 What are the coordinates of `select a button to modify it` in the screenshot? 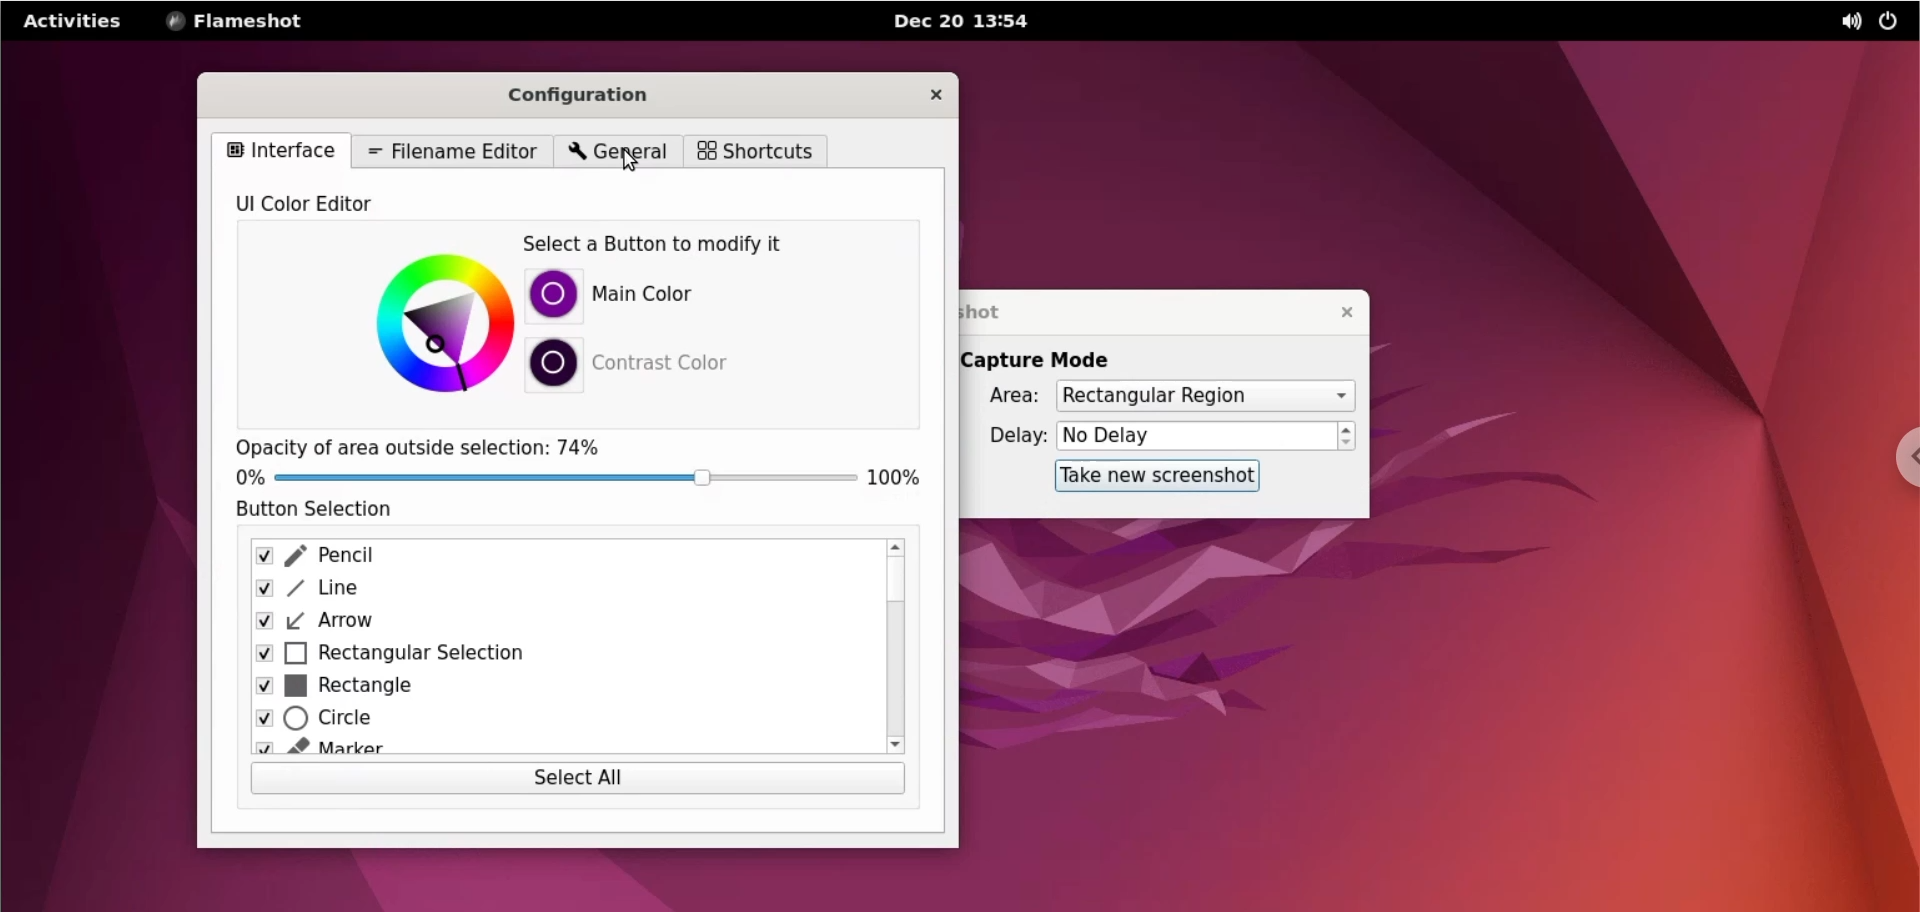 It's located at (676, 245).